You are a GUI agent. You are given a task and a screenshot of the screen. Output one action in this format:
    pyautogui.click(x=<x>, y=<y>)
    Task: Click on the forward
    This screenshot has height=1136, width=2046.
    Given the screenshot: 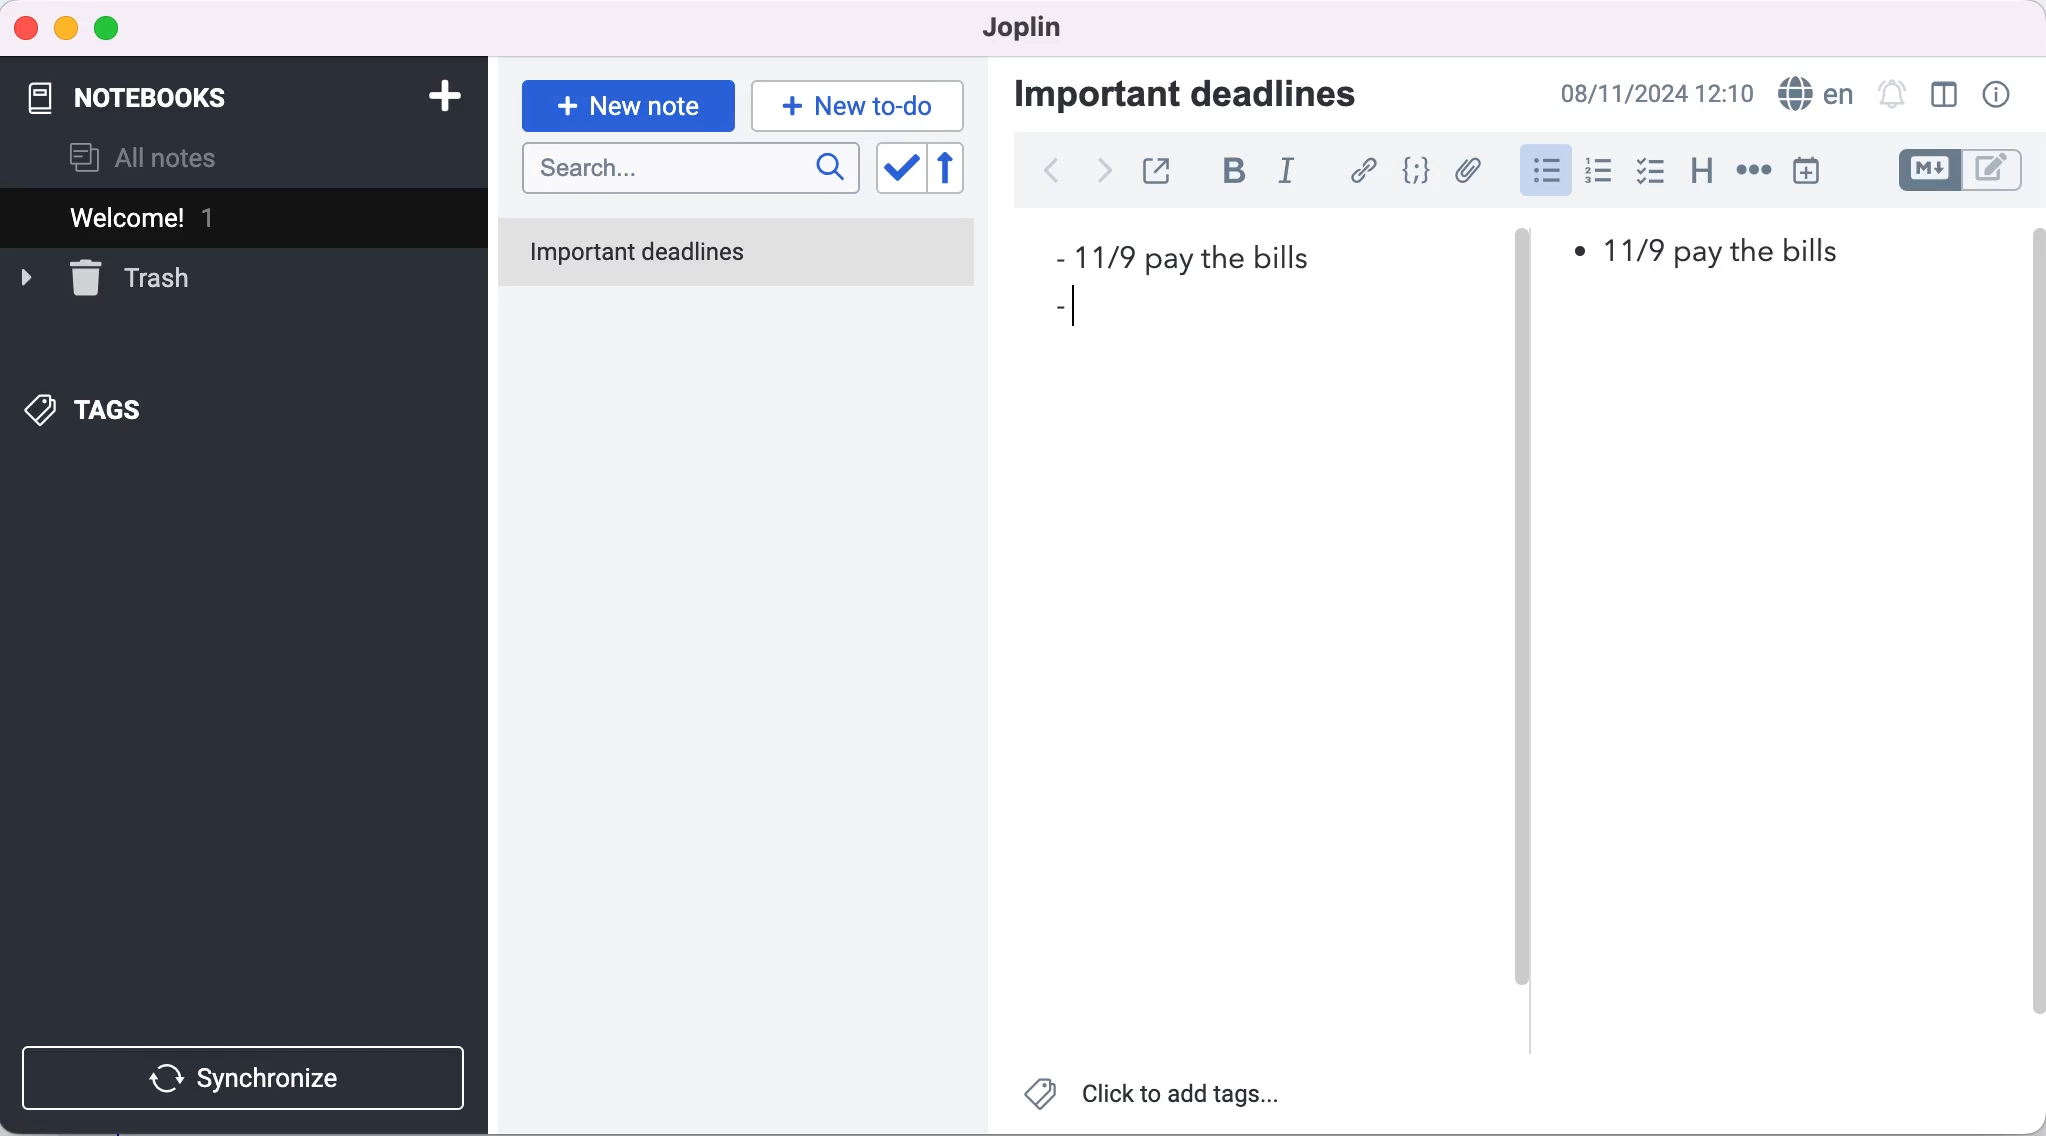 What is the action you would take?
    pyautogui.click(x=1104, y=171)
    